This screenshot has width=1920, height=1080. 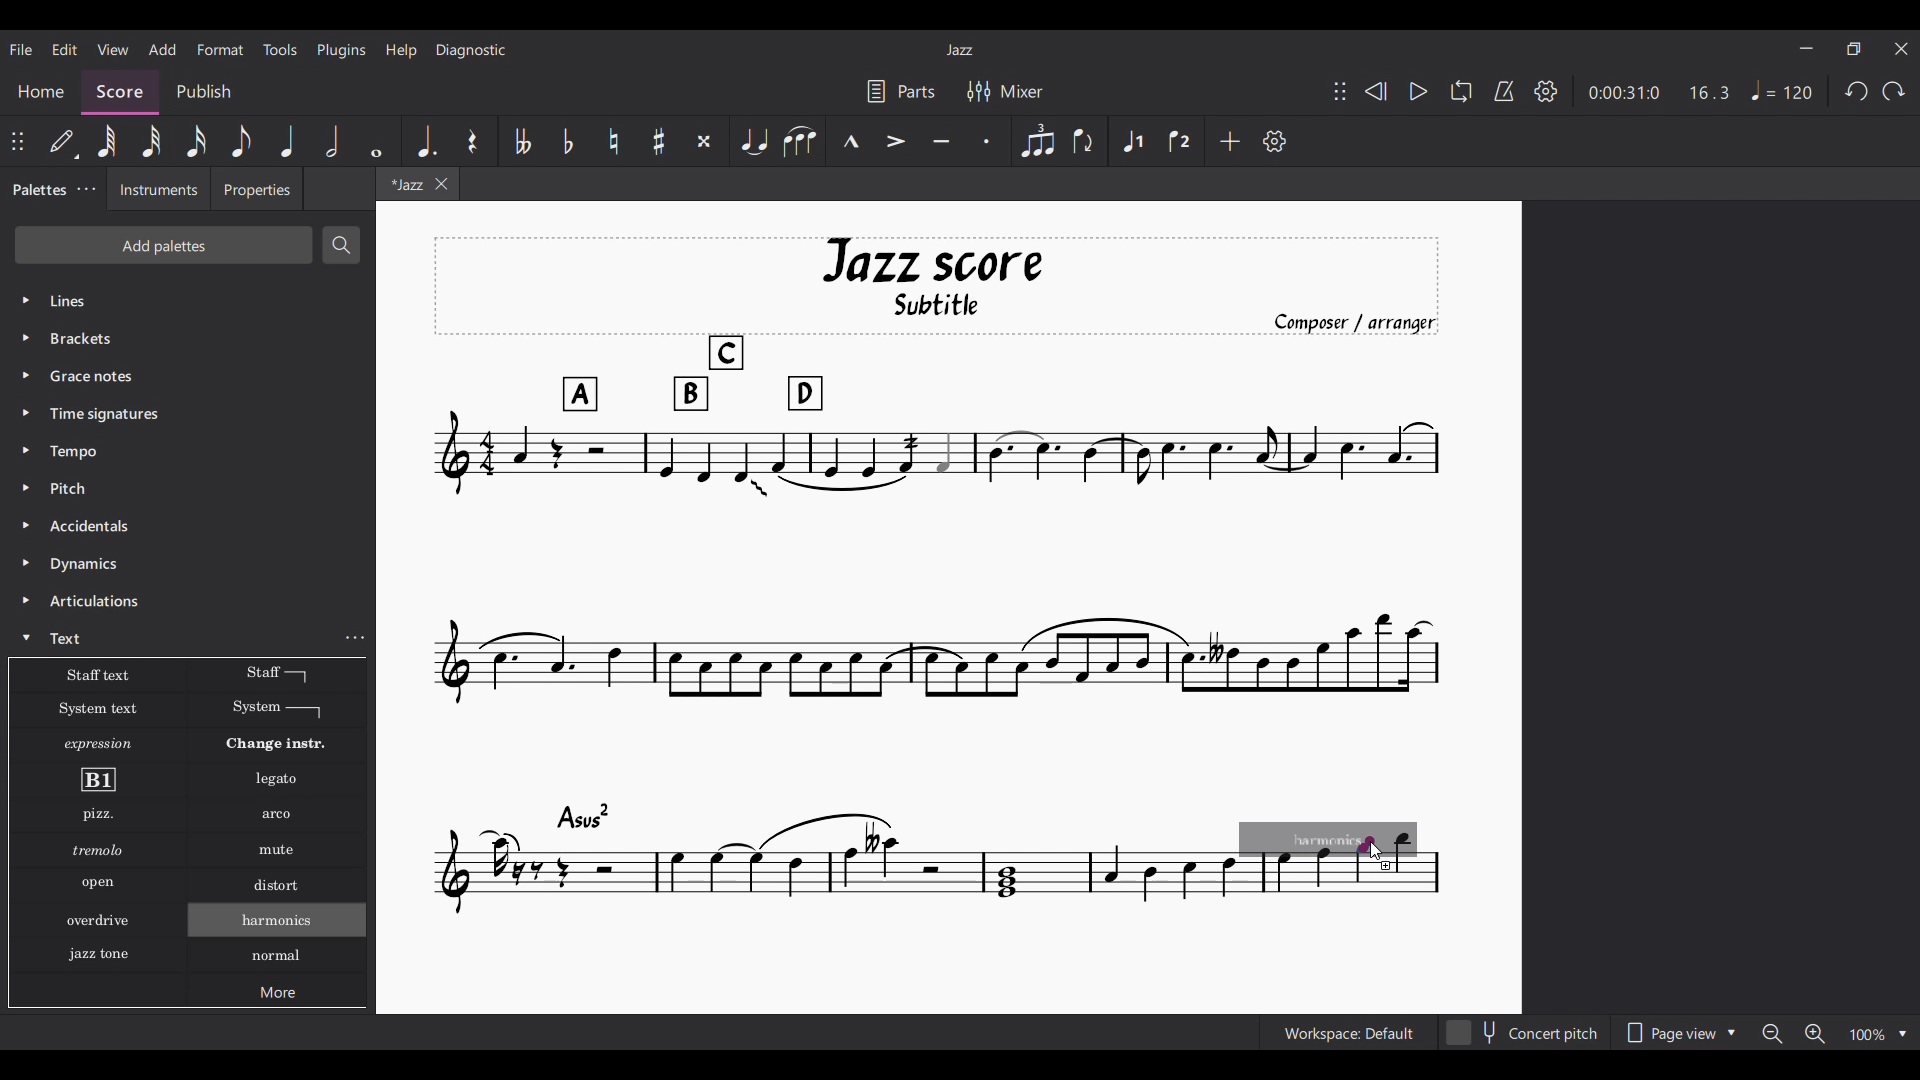 I want to click on Half note, so click(x=333, y=141).